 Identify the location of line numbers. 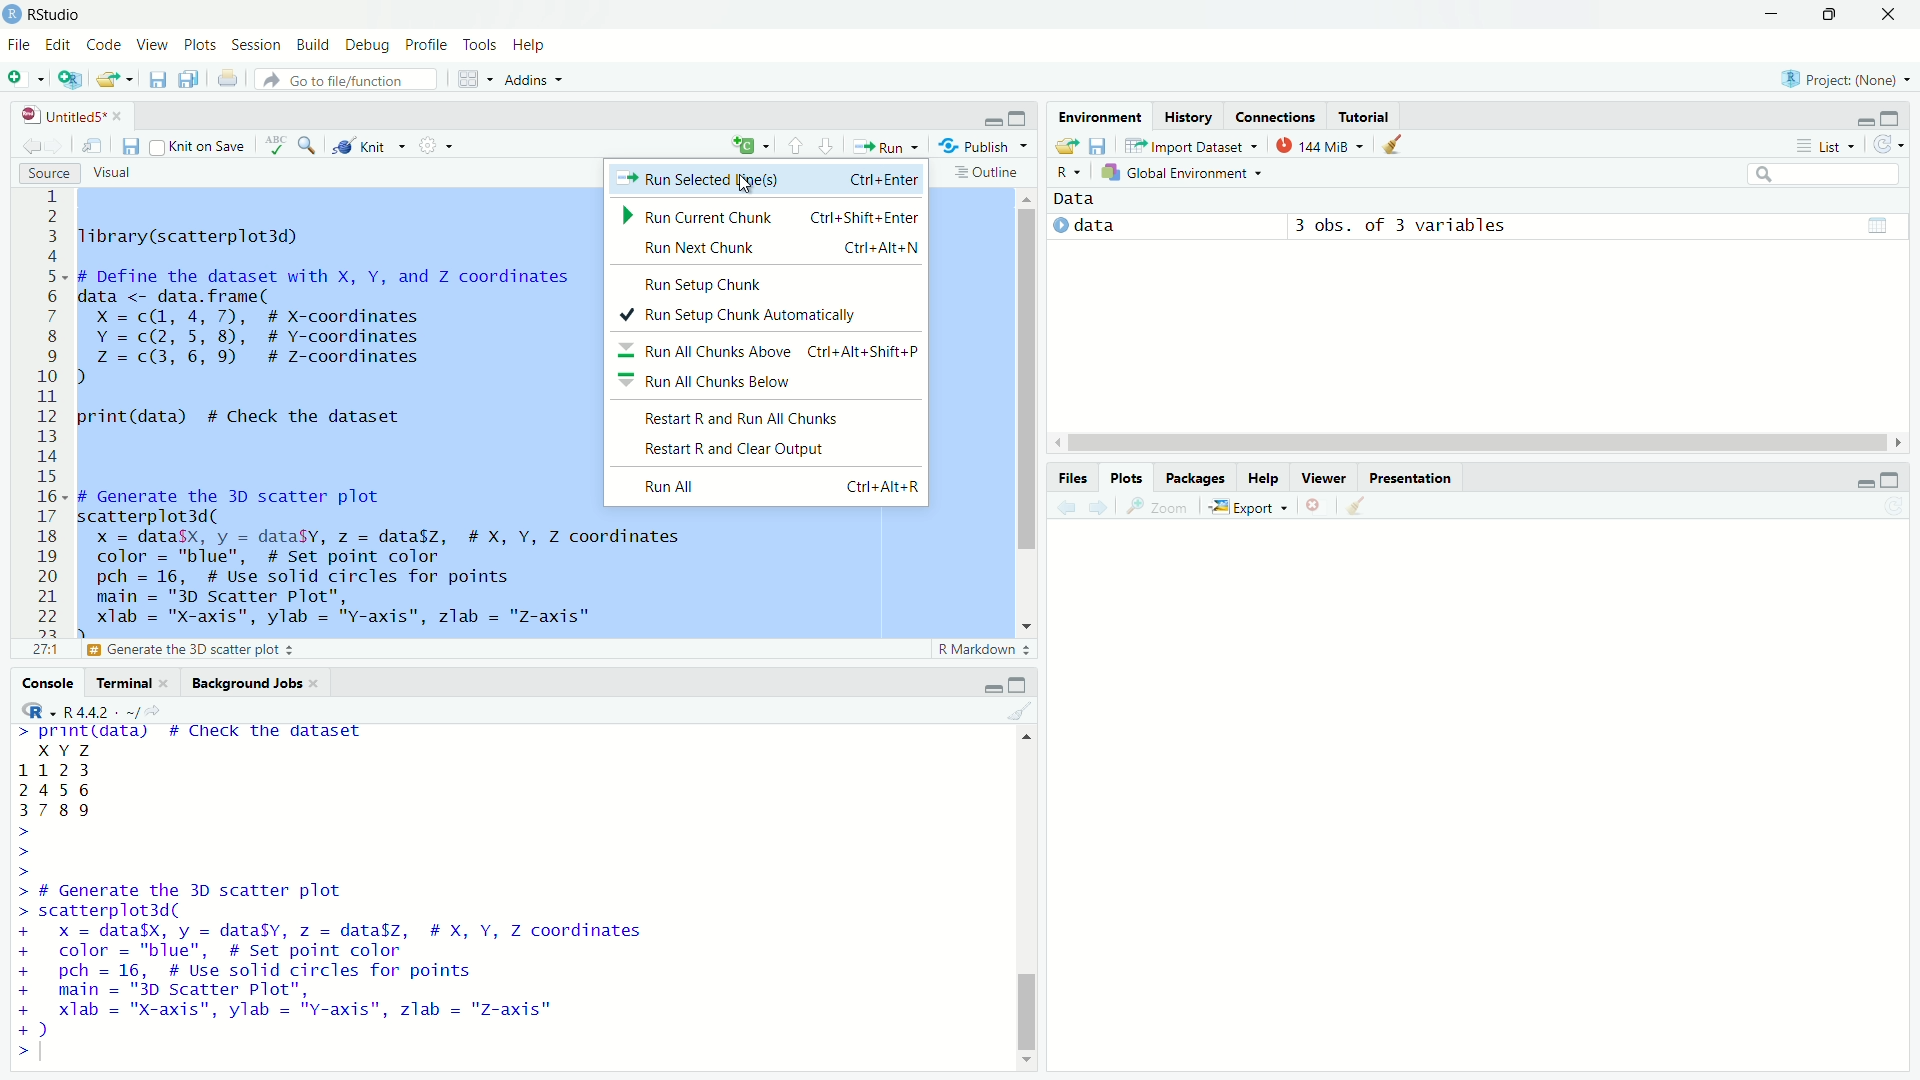
(46, 411).